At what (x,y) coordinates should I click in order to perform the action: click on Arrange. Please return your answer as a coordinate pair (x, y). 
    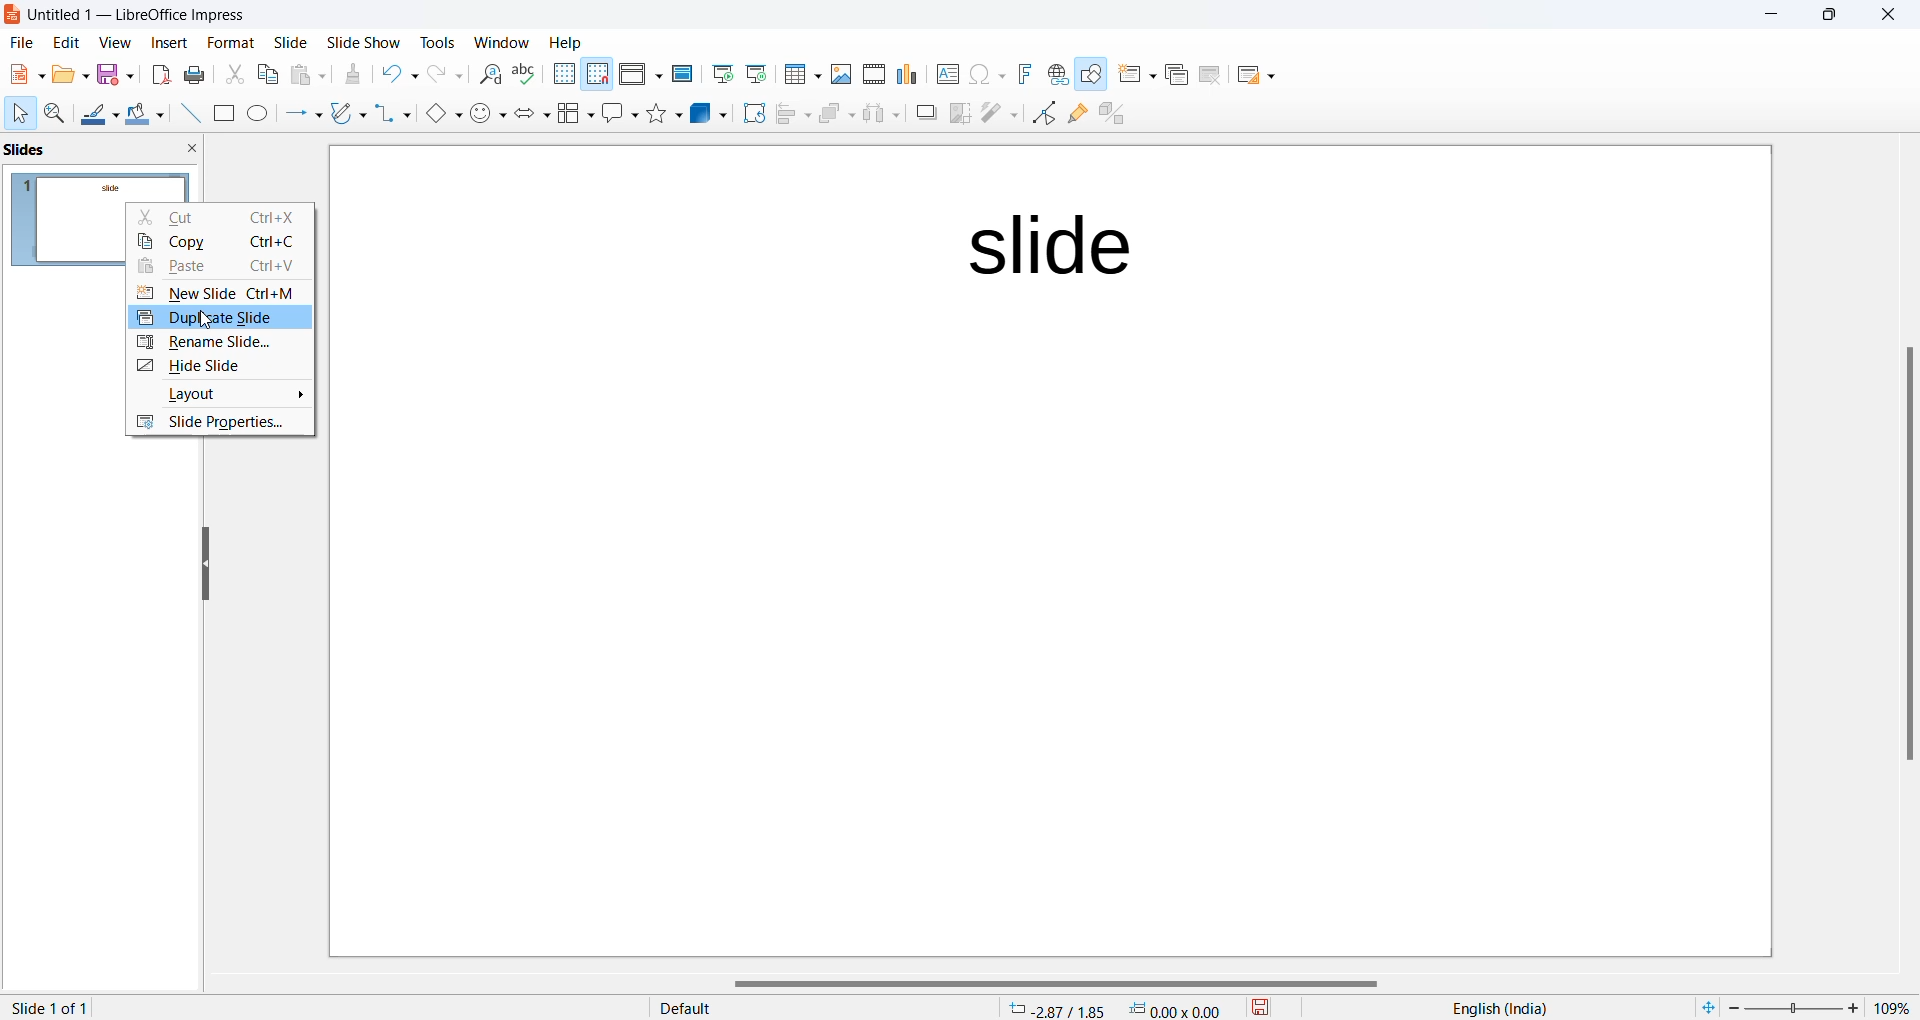
    Looking at the image, I should click on (832, 117).